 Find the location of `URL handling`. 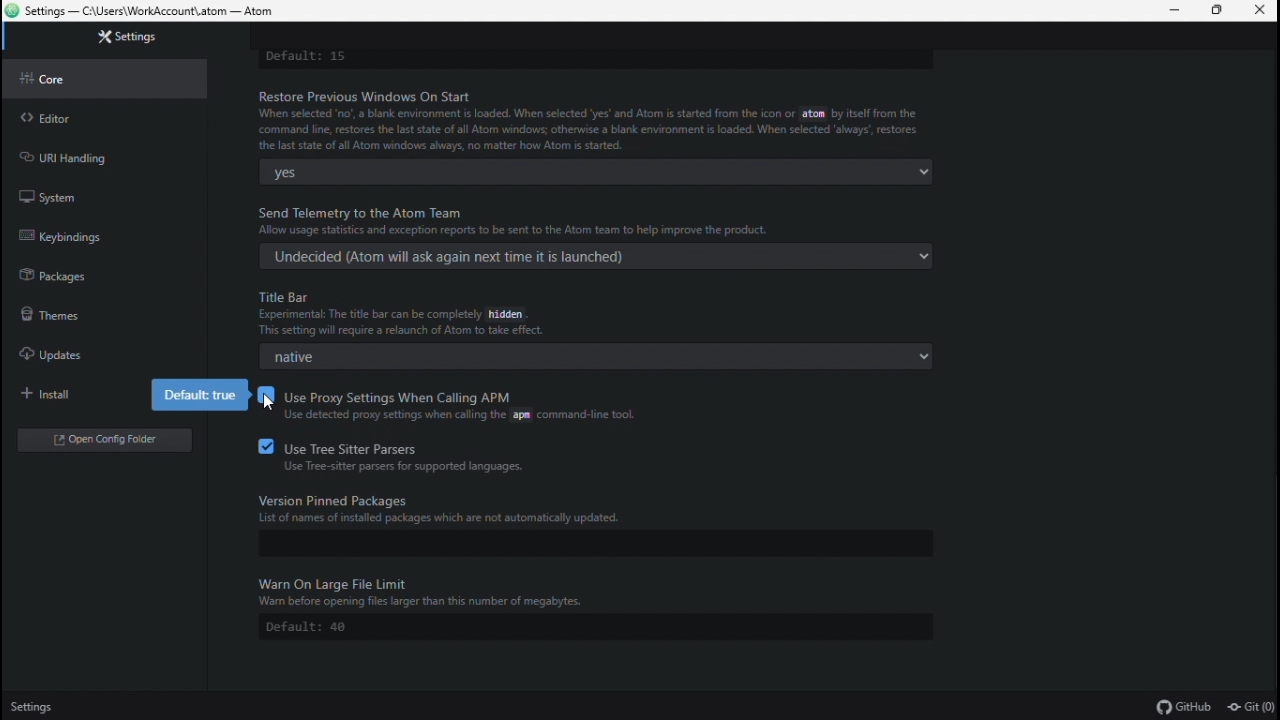

URL handling is located at coordinates (88, 156).